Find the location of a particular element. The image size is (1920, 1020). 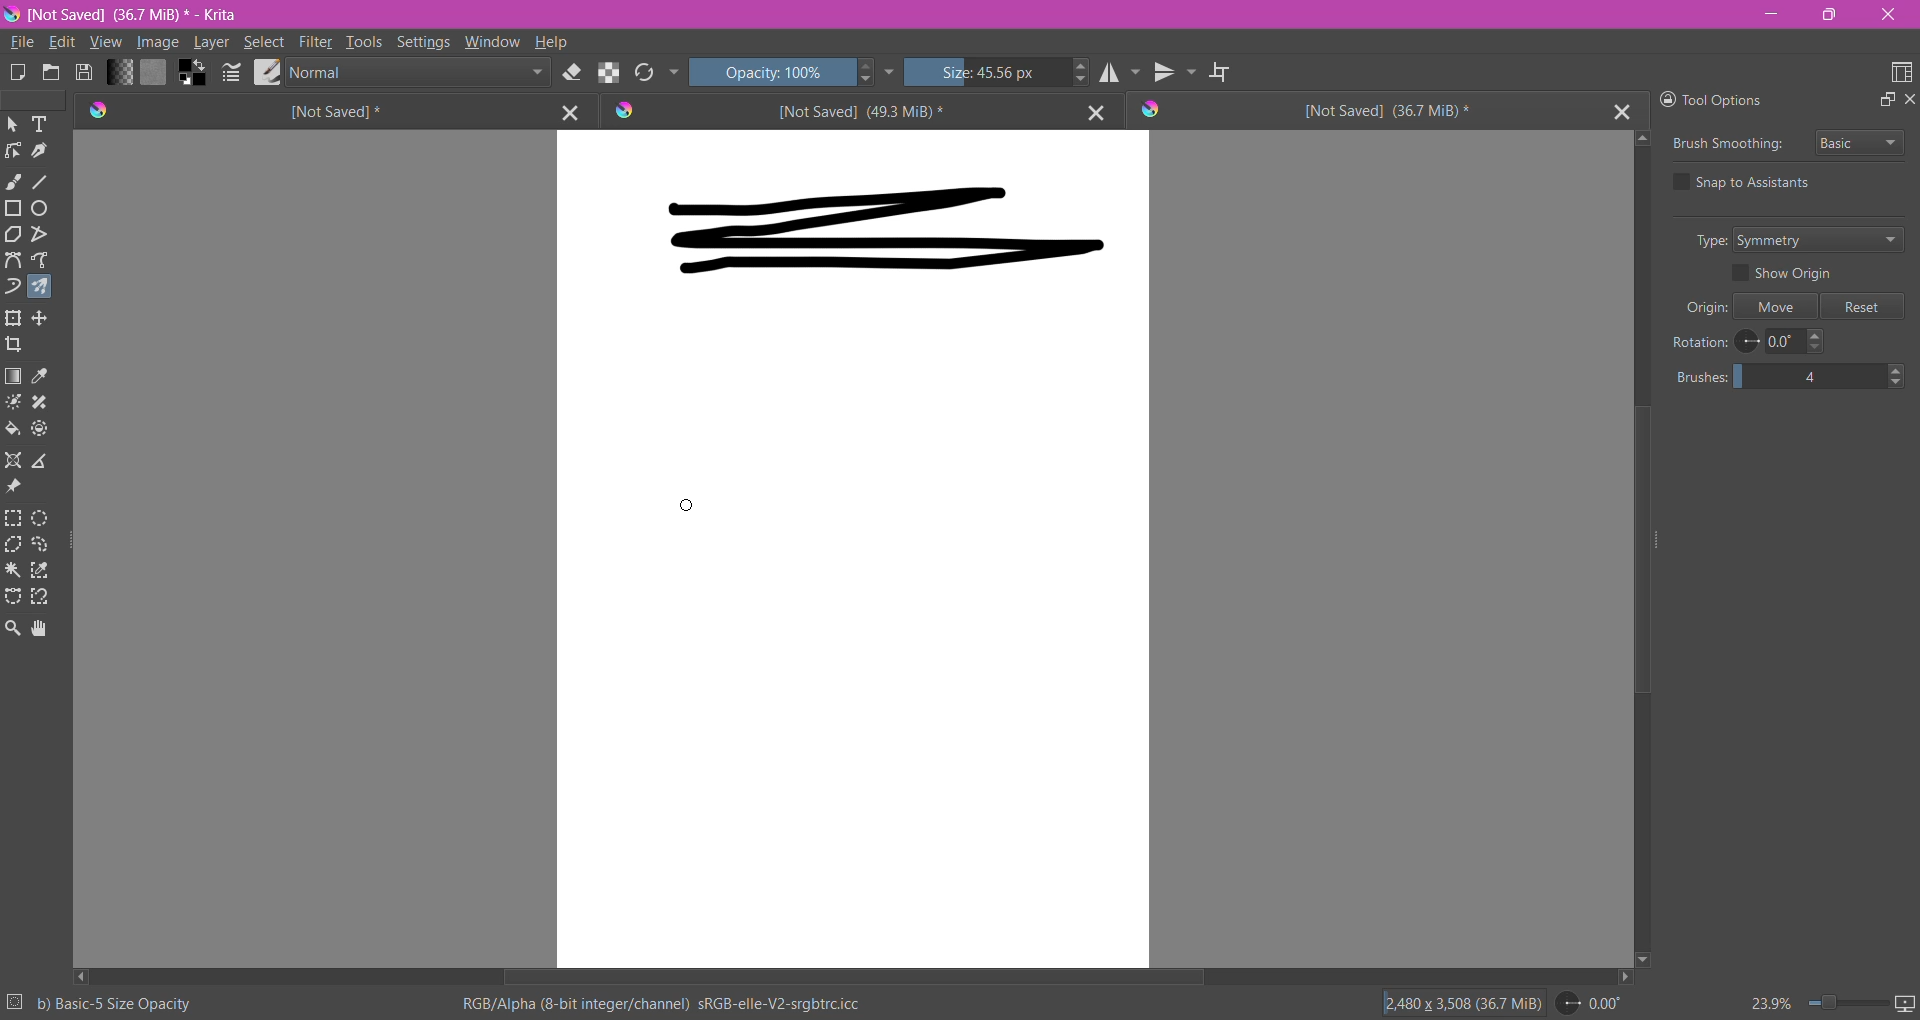

Line Tool is located at coordinates (42, 182).